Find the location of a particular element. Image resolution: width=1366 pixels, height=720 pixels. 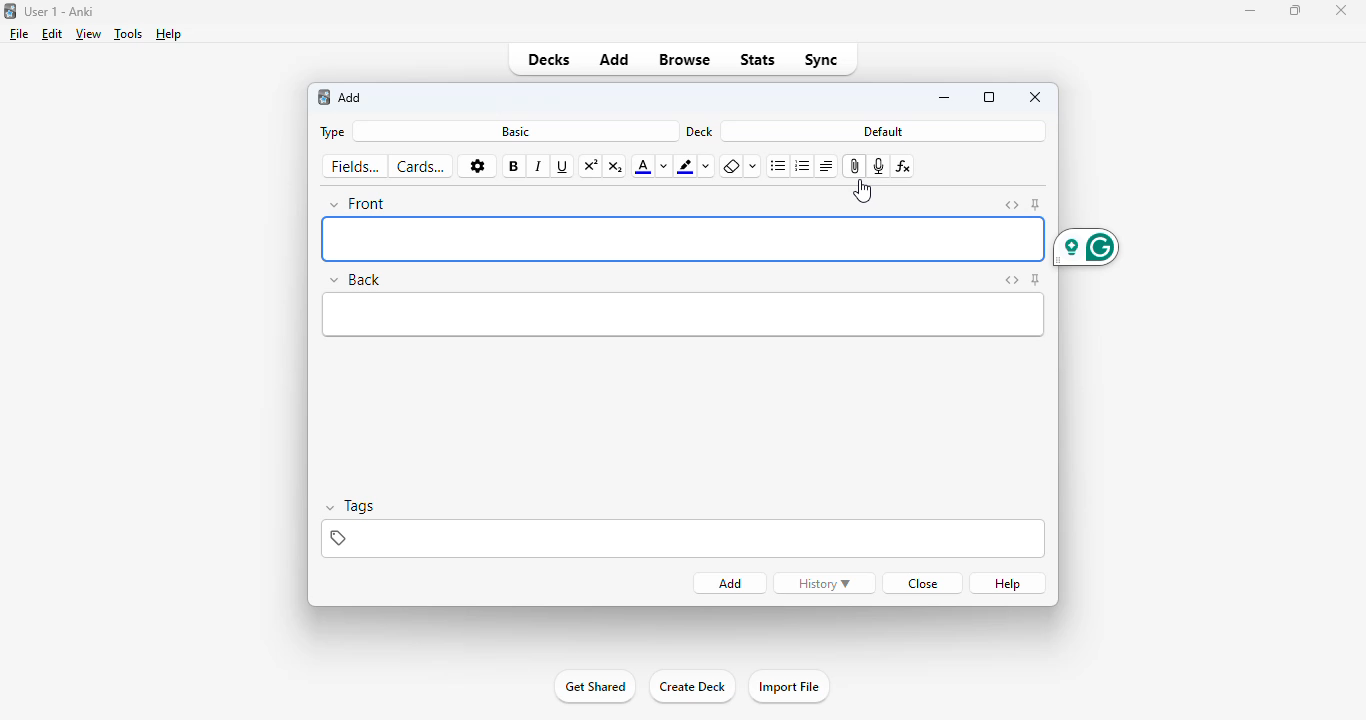

subscript is located at coordinates (616, 166).